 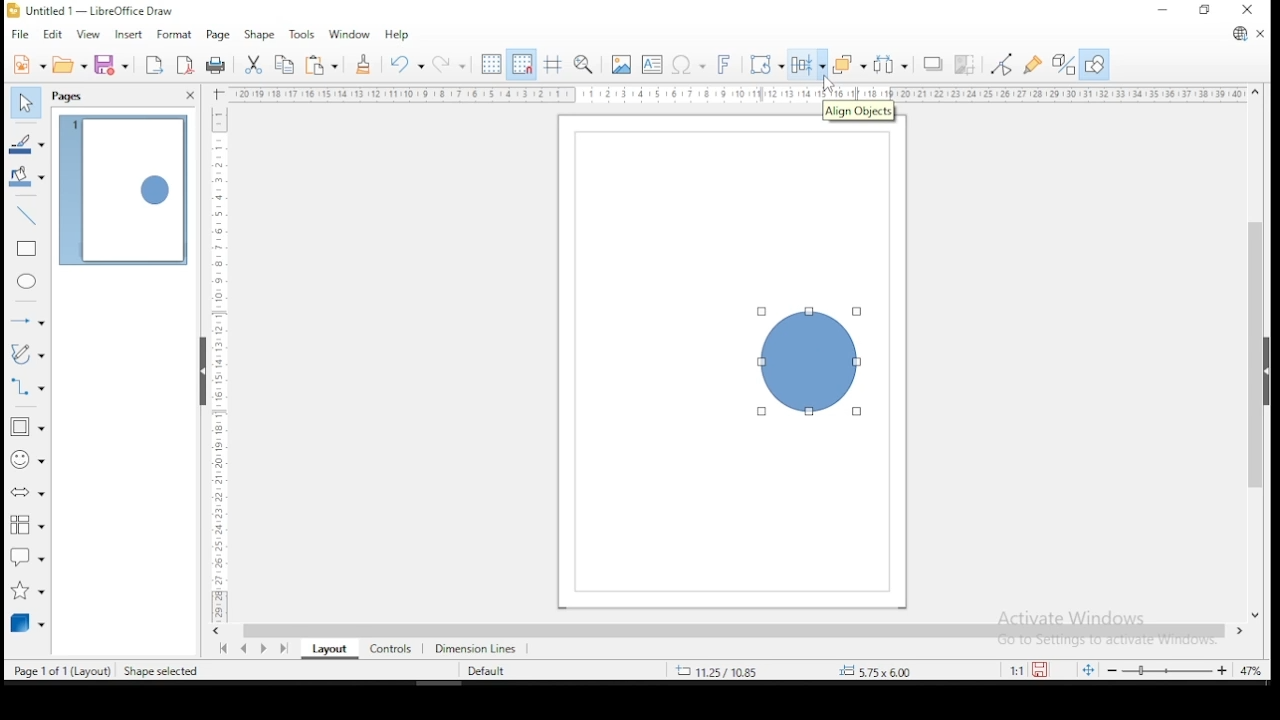 I want to click on window, so click(x=349, y=33).